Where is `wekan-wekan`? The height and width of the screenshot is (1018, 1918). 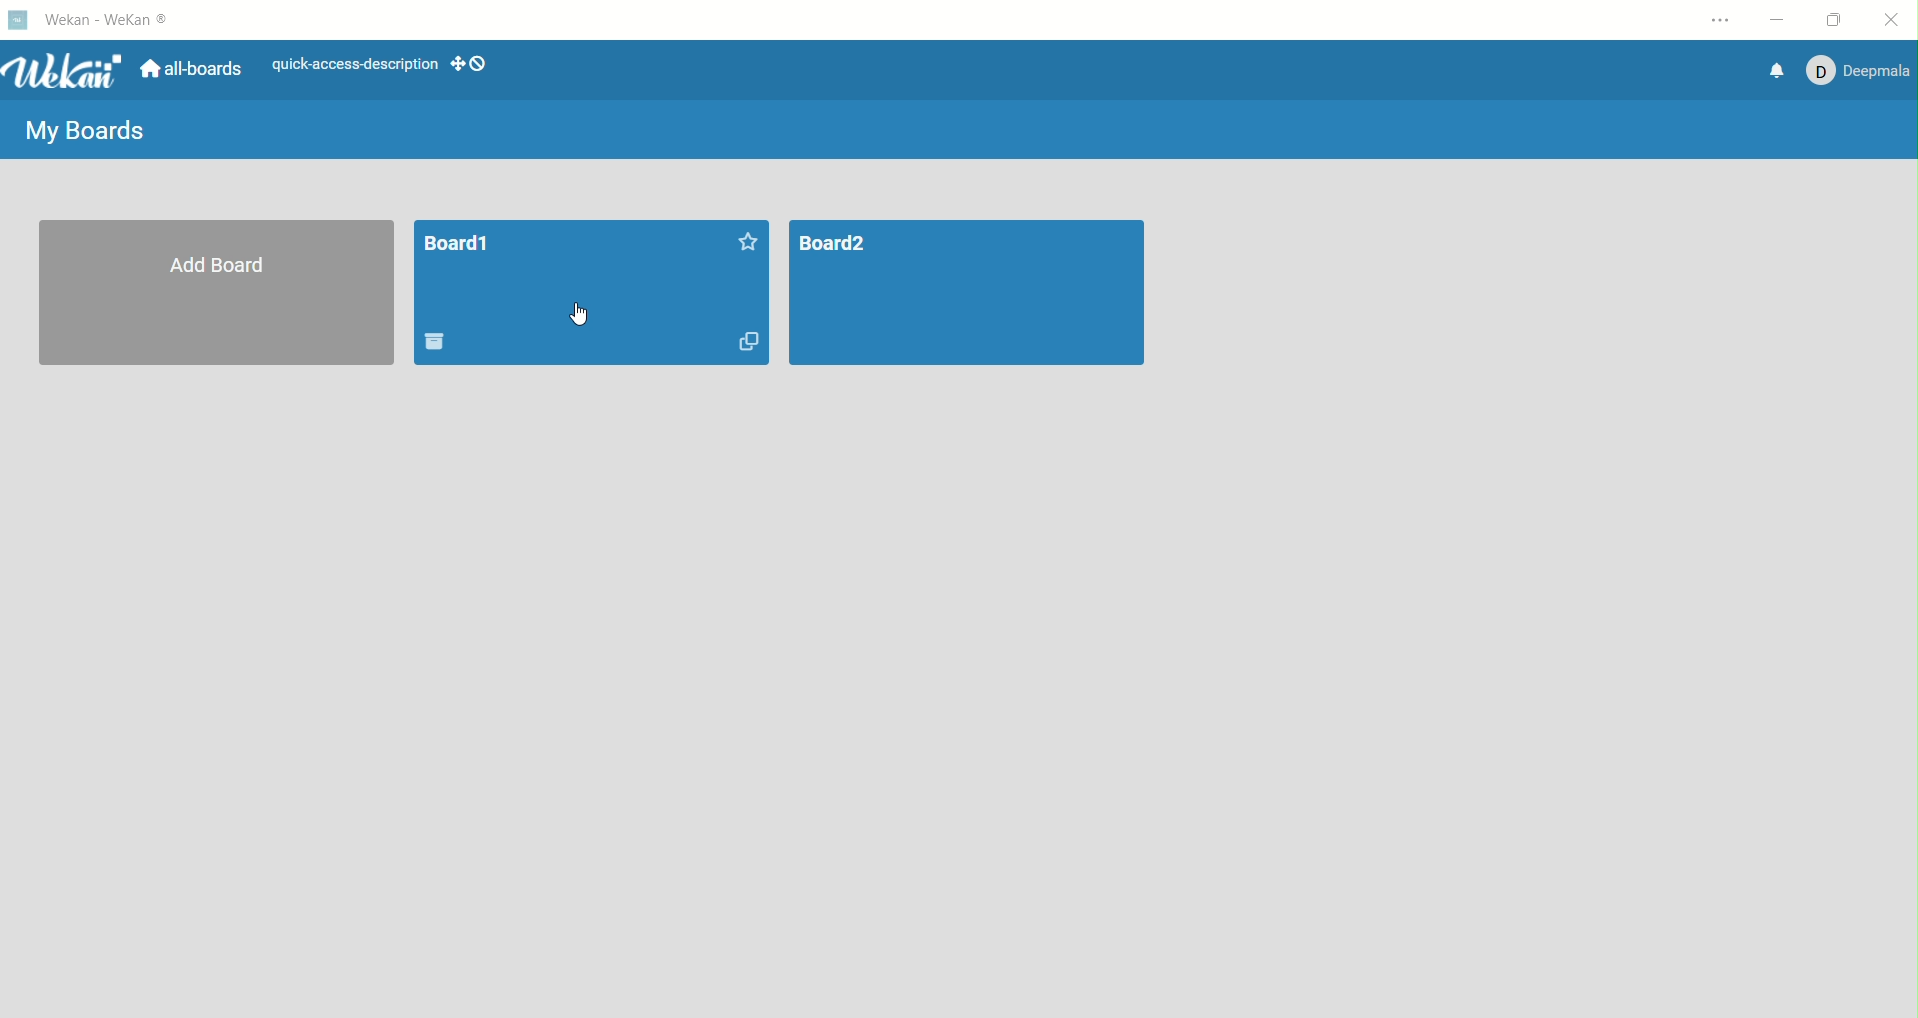 wekan-wekan is located at coordinates (109, 20).